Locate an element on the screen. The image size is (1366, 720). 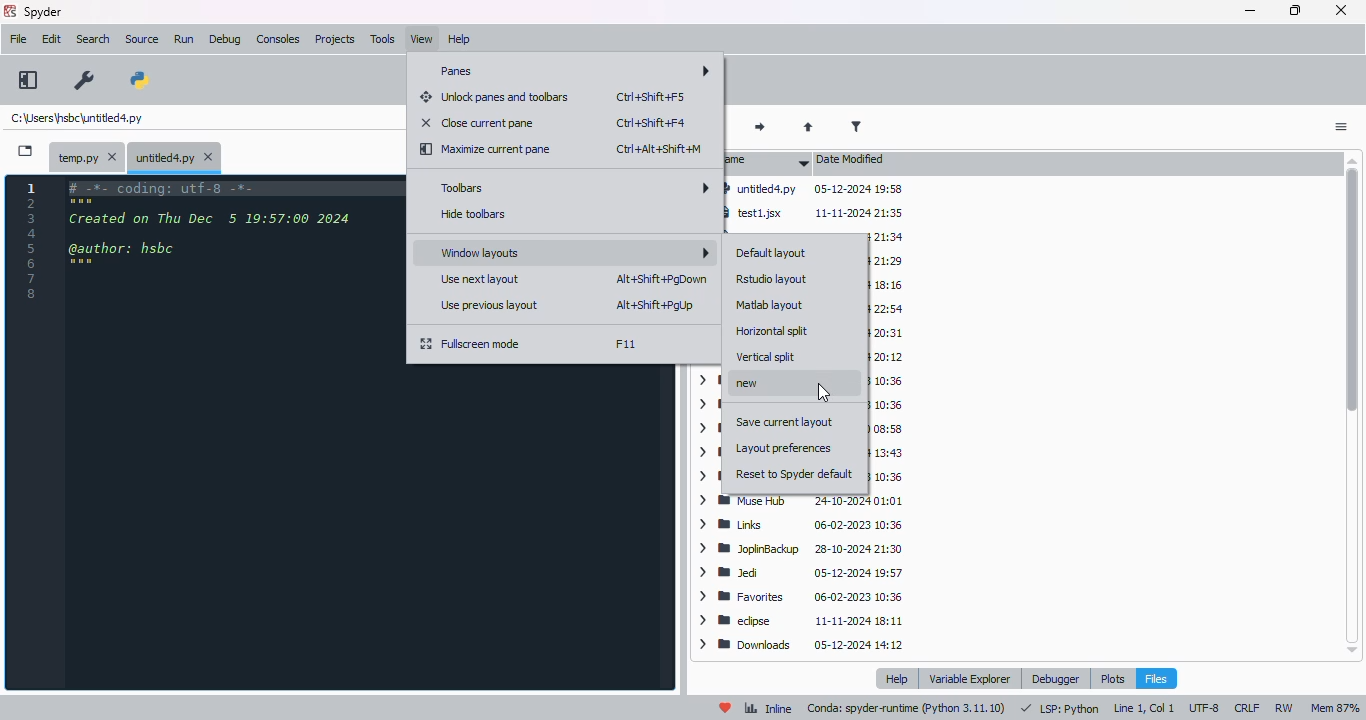
layout preferences is located at coordinates (785, 448).